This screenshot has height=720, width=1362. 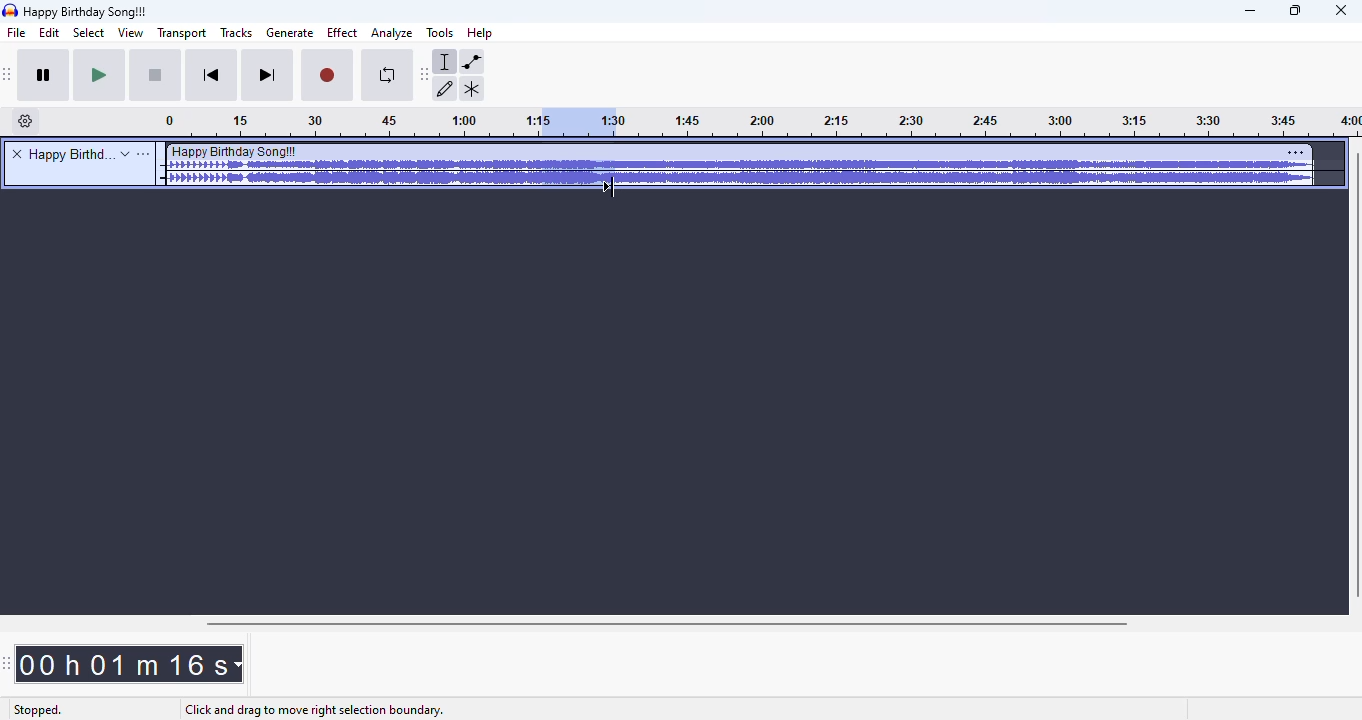 What do you see at coordinates (10, 10) in the screenshot?
I see `logo` at bounding box center [10, 10].